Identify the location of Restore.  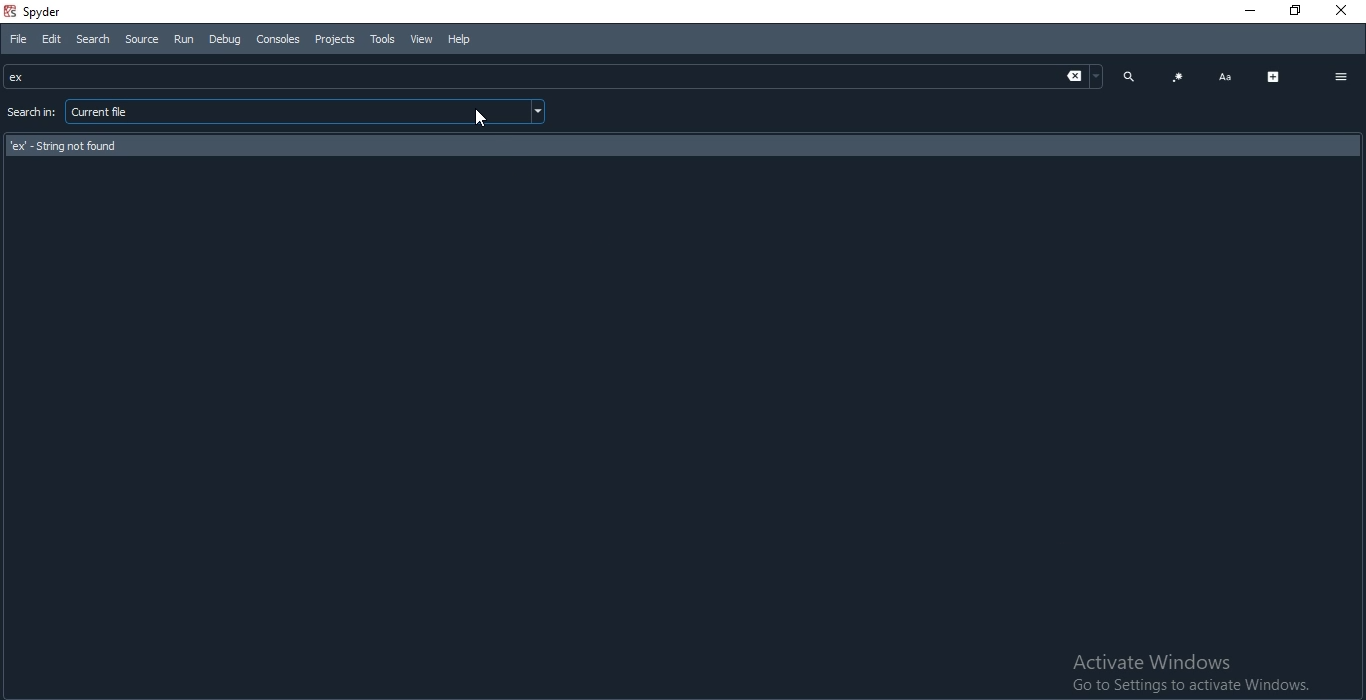
(1297, 11).